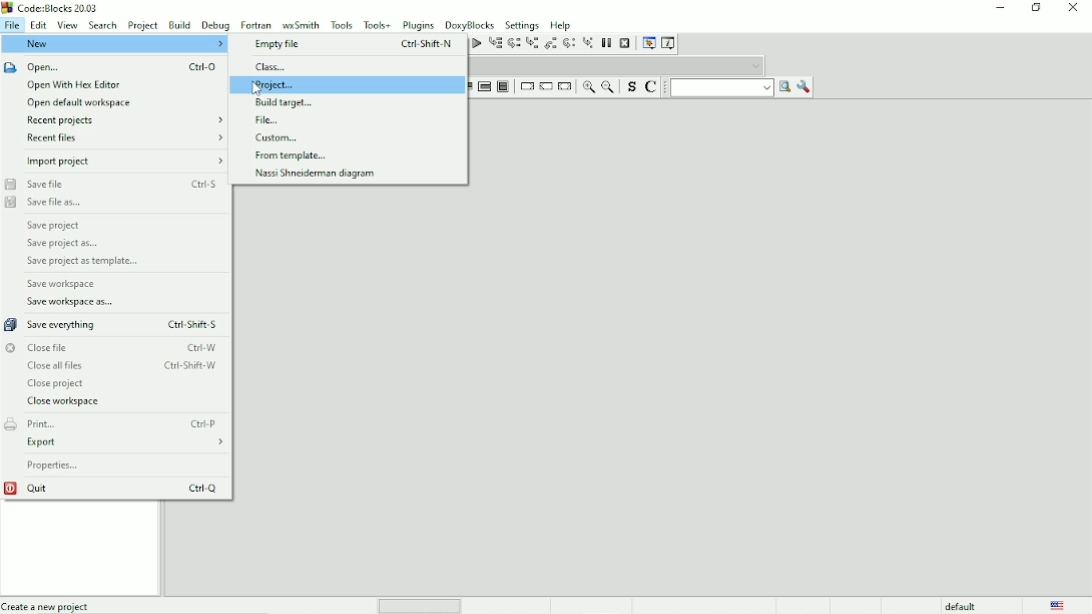 The height and width of the screenshot is (614, 1092). What do you see at coordinates (127, 138) in the screenshot?
I see `Recent files` at bounding box center [127, 138].